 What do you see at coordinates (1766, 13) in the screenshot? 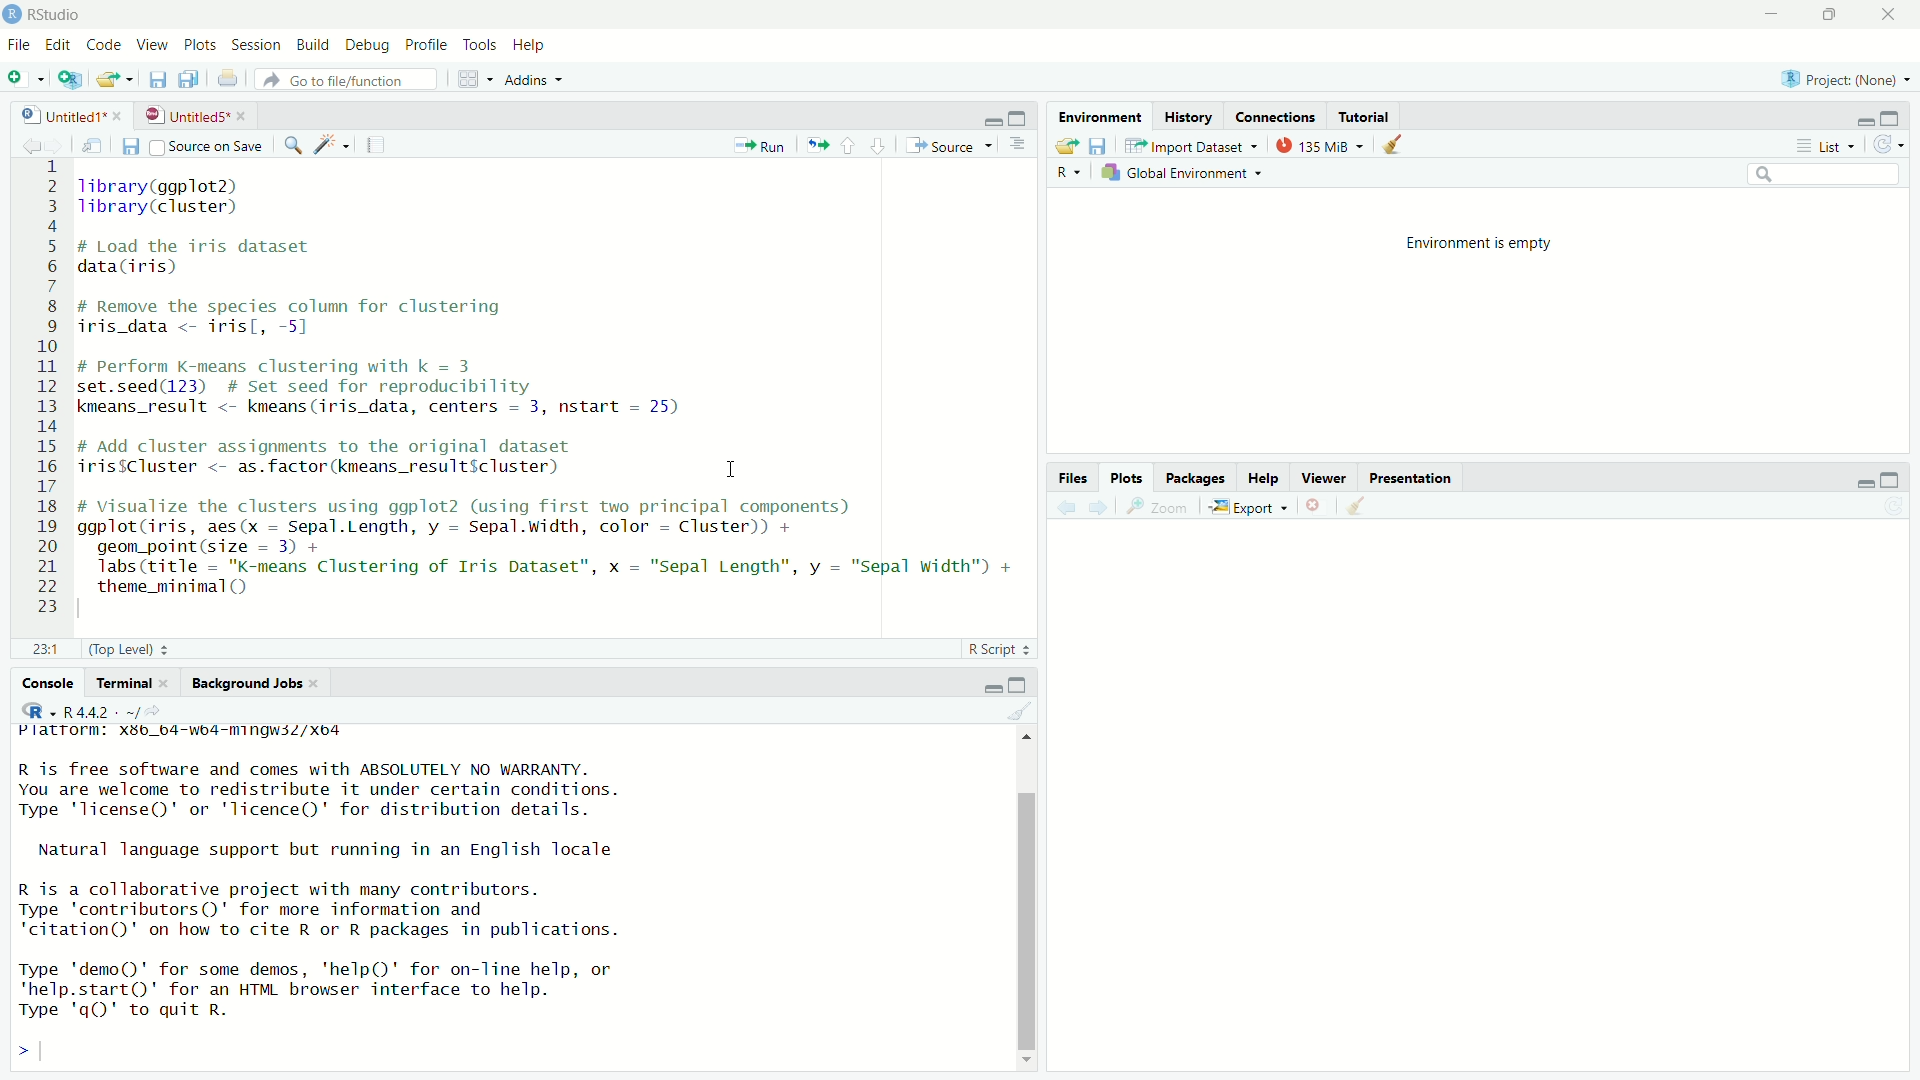
I see `minimize` at bounding box center [1766, 13].